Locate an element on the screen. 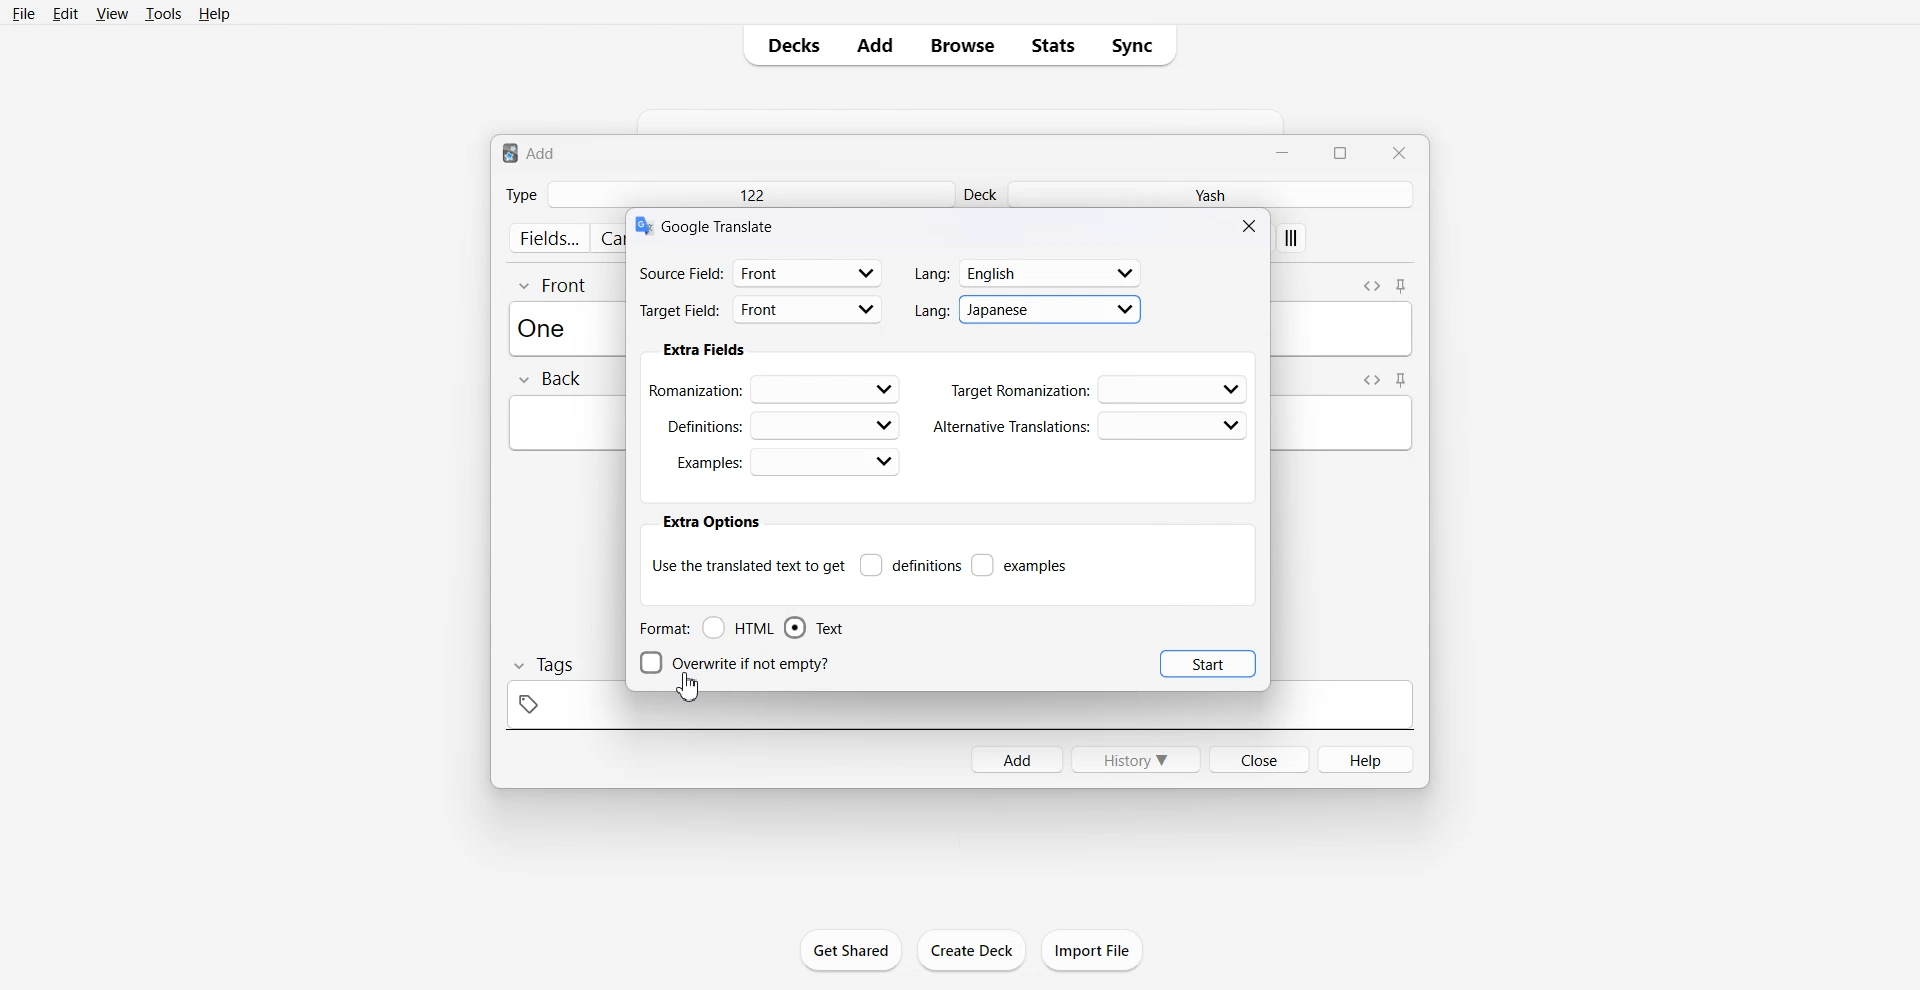  Language is located at coordinates (1029, 273).